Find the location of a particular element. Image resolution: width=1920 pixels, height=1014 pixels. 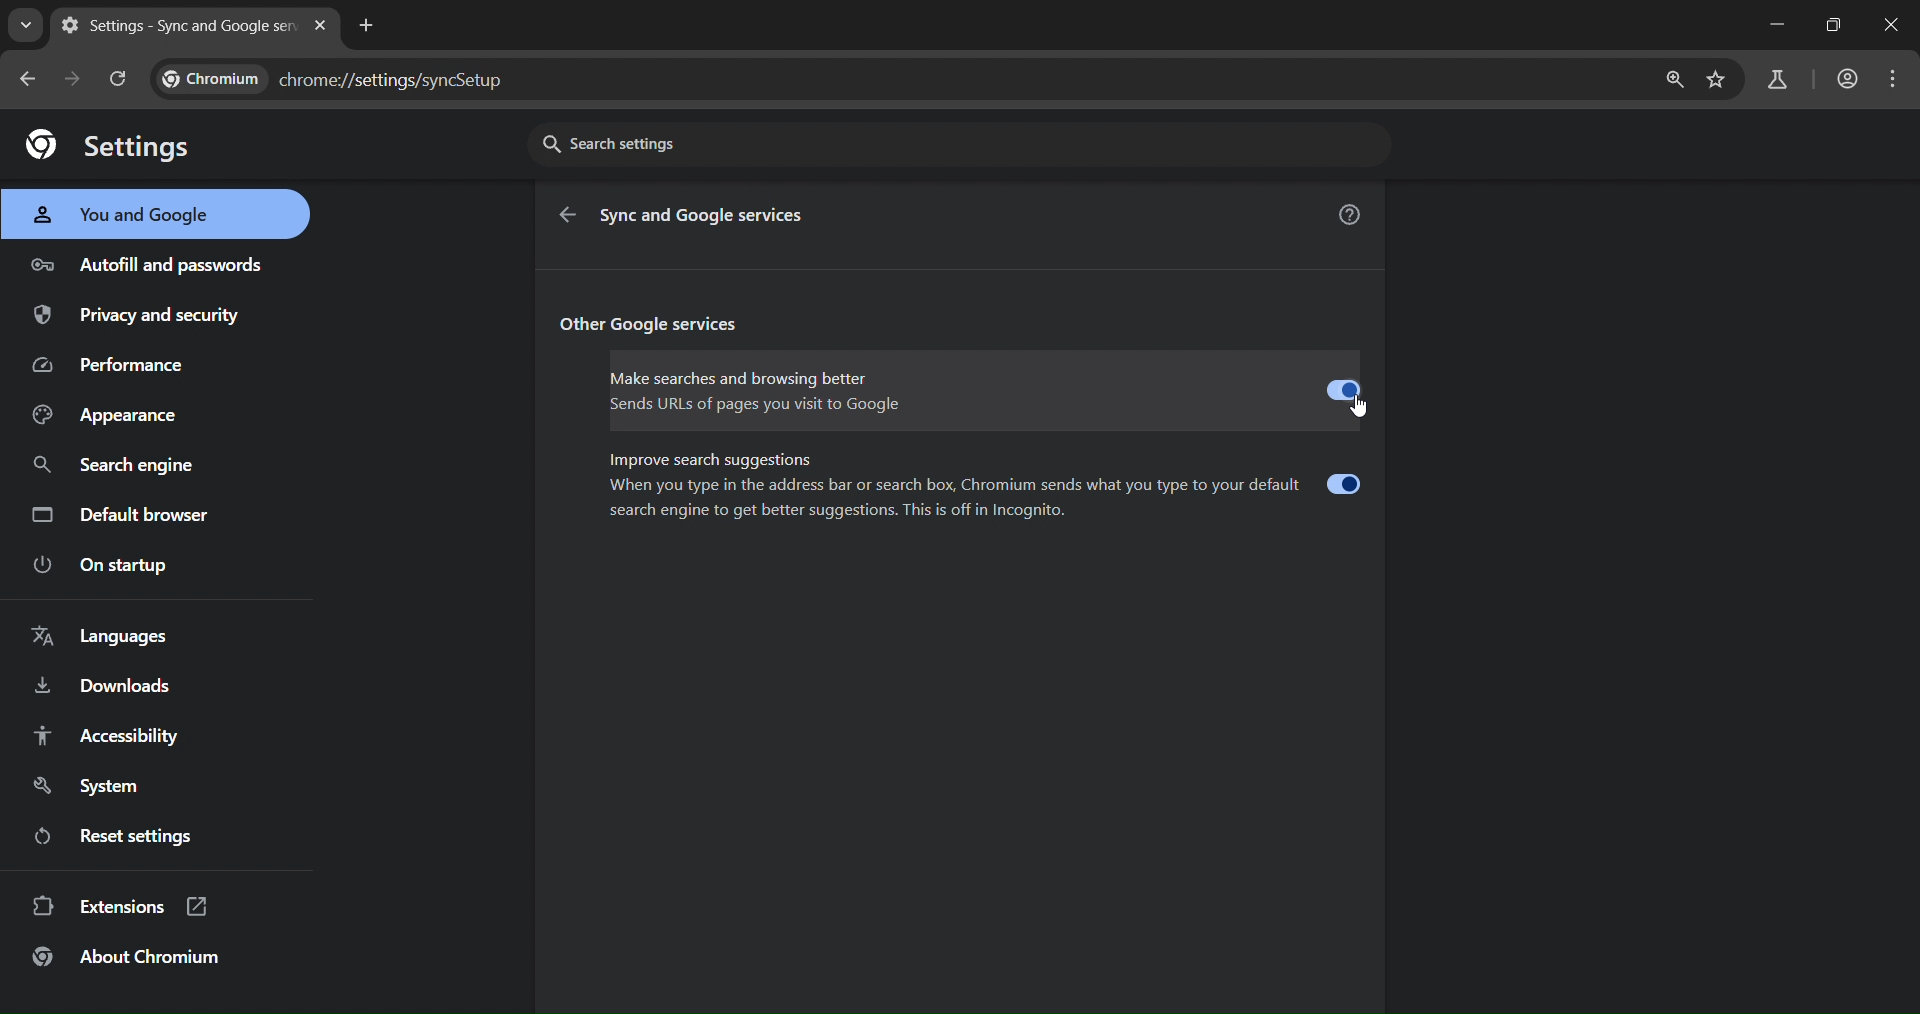

chrome://settingd/syncSetup is located at coordinates (346, 75).